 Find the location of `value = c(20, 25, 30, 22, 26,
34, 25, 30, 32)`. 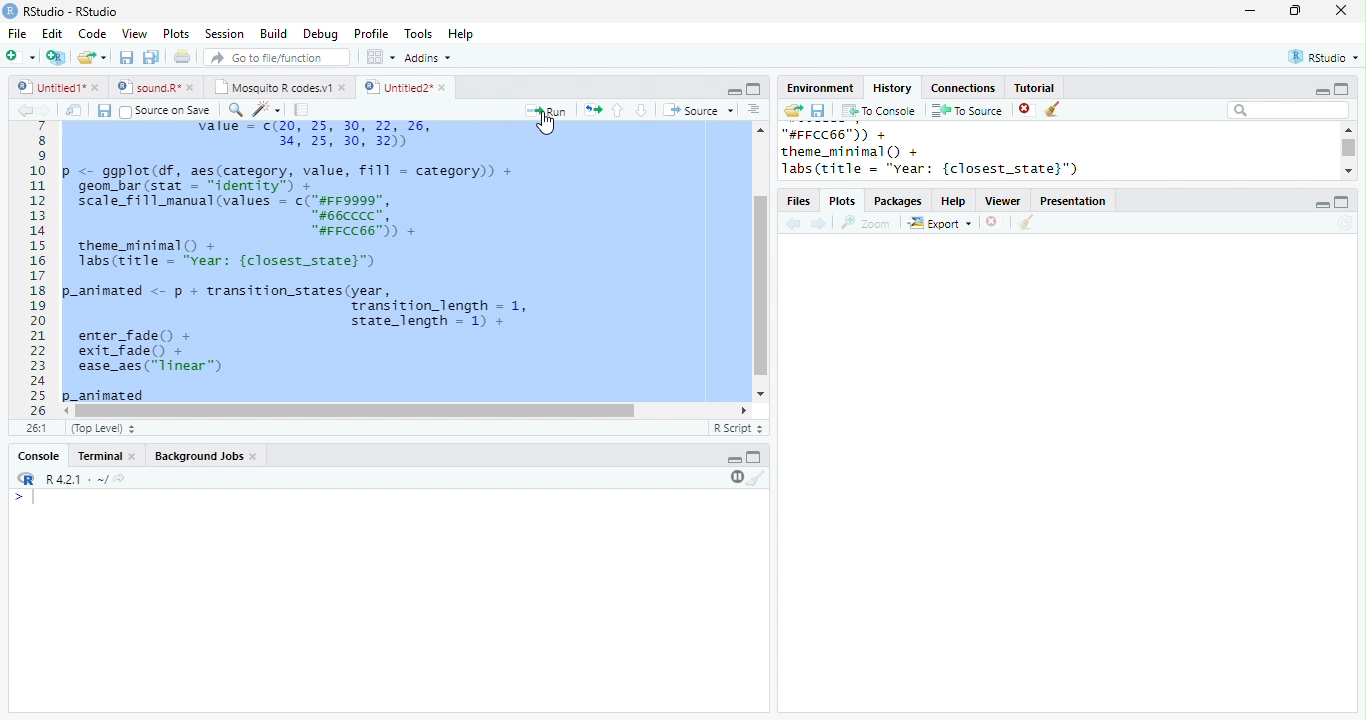

value = c(20, 25, 30, 22, 26,
34, 25, 30, 32) is located at coordinates (330, 137).